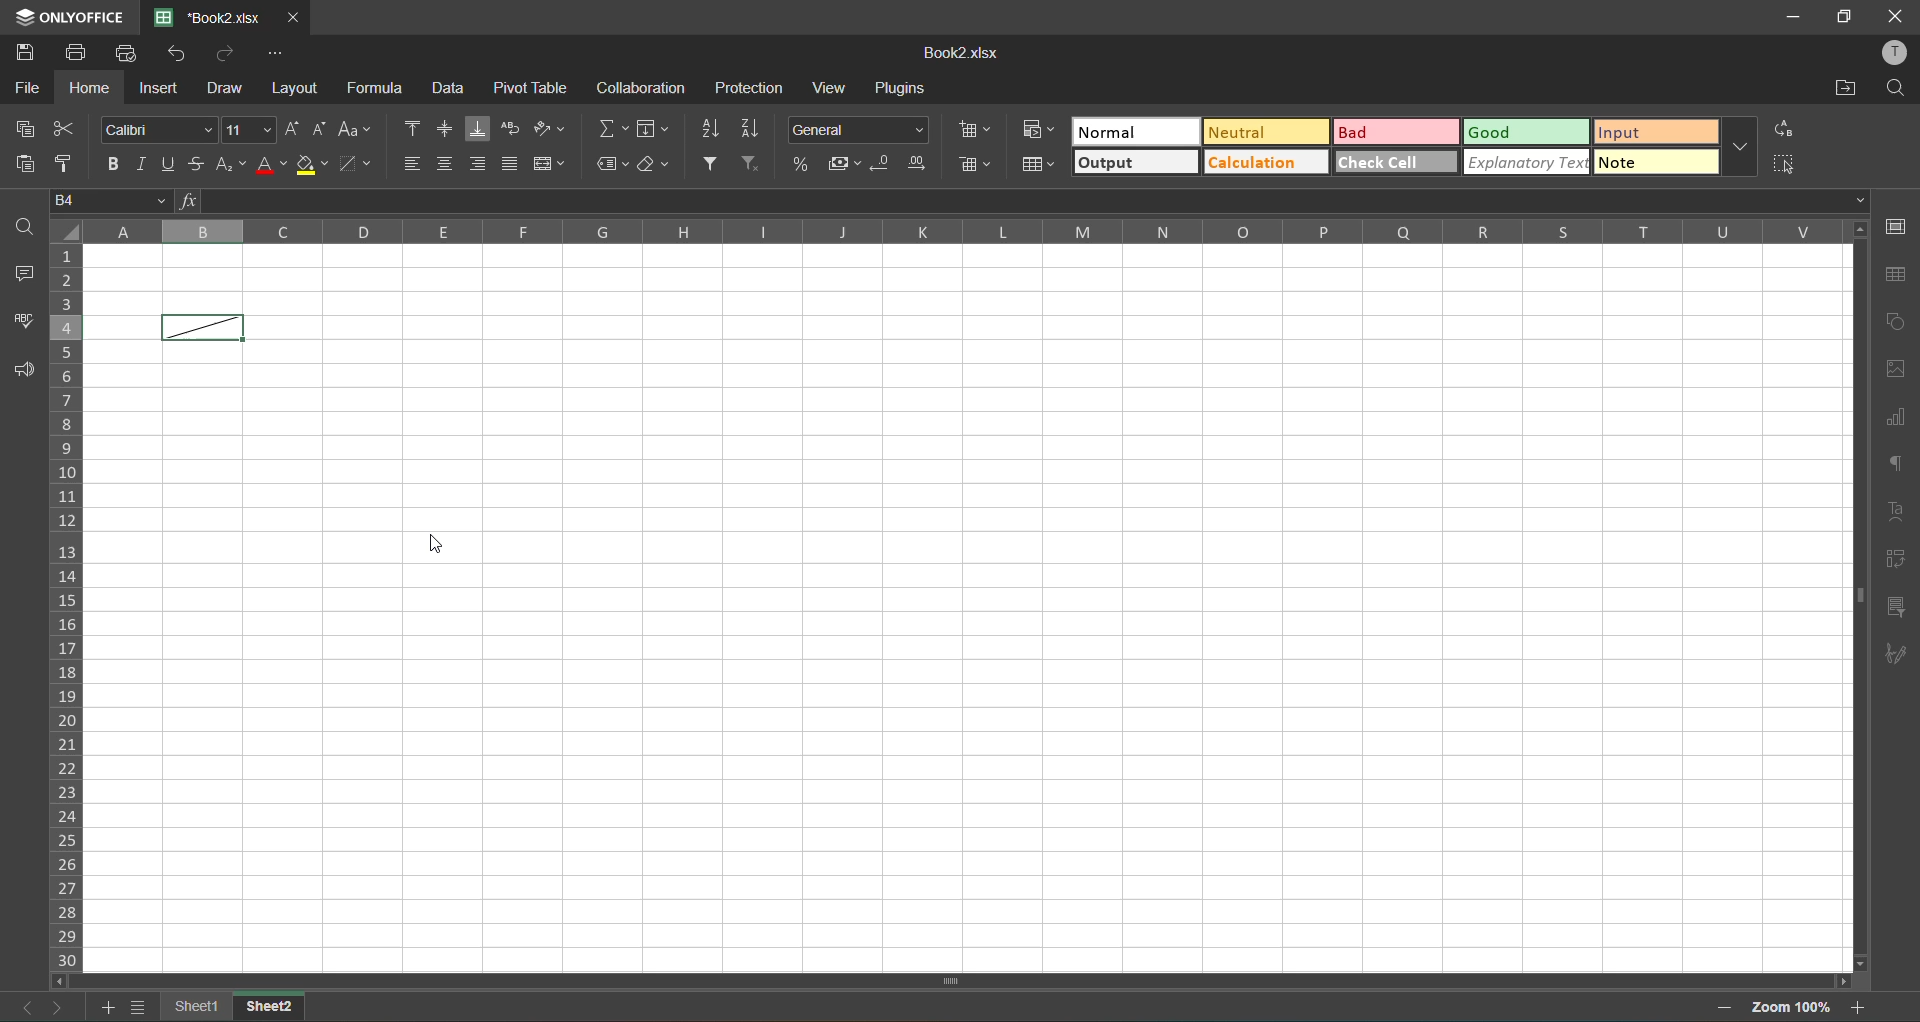 This screenshot has width=1920, height=1022. Describe the element at coordinates (438, 544) in the screenshot. I see `cursor` at that location.